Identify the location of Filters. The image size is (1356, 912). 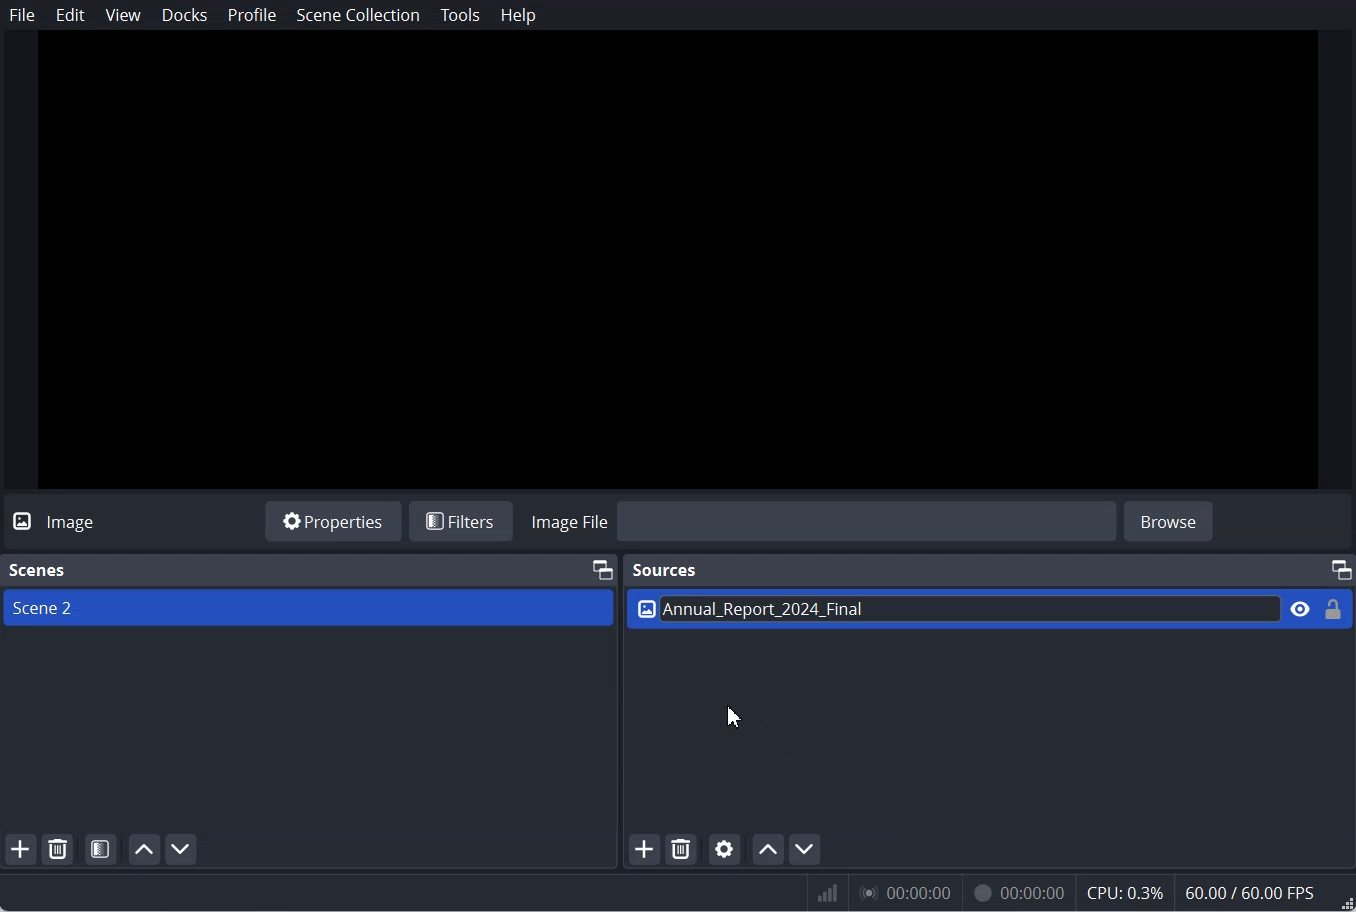
(460, 520).